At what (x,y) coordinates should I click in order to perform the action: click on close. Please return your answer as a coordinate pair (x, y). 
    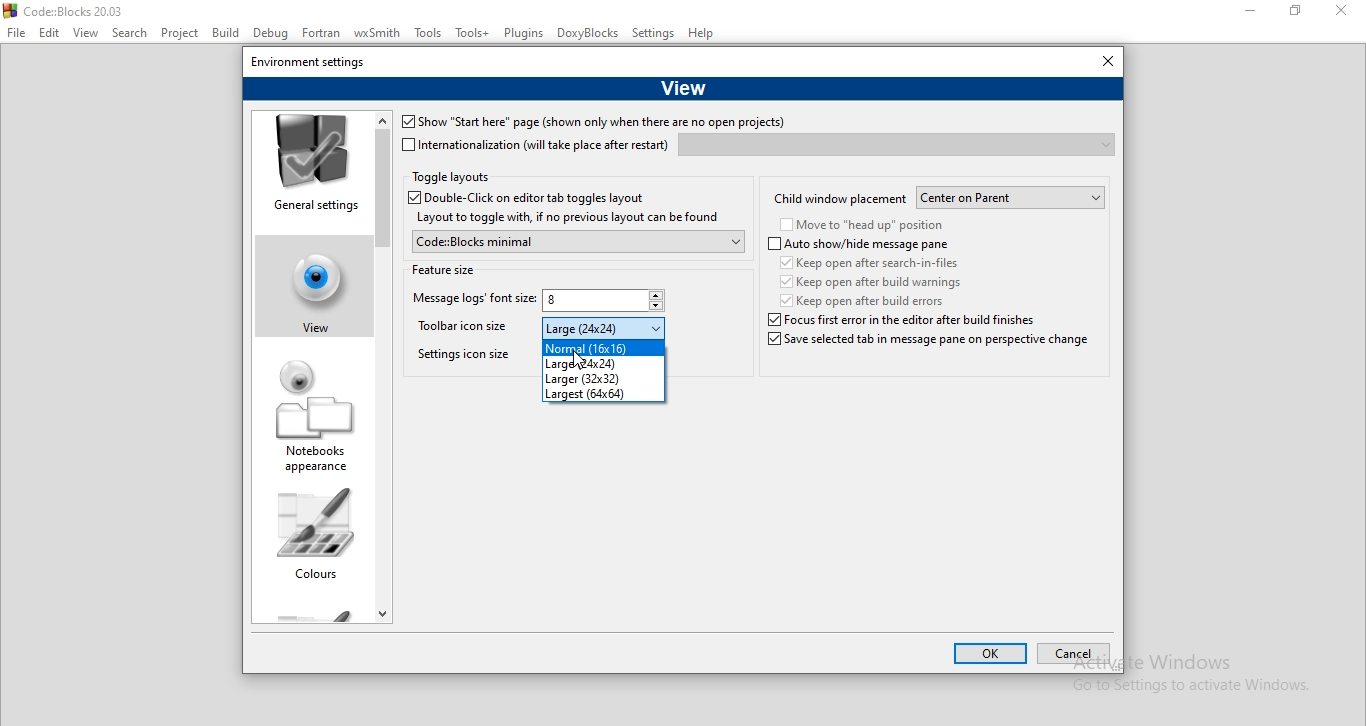
    Looking at the image, I should click on (1103, 62).